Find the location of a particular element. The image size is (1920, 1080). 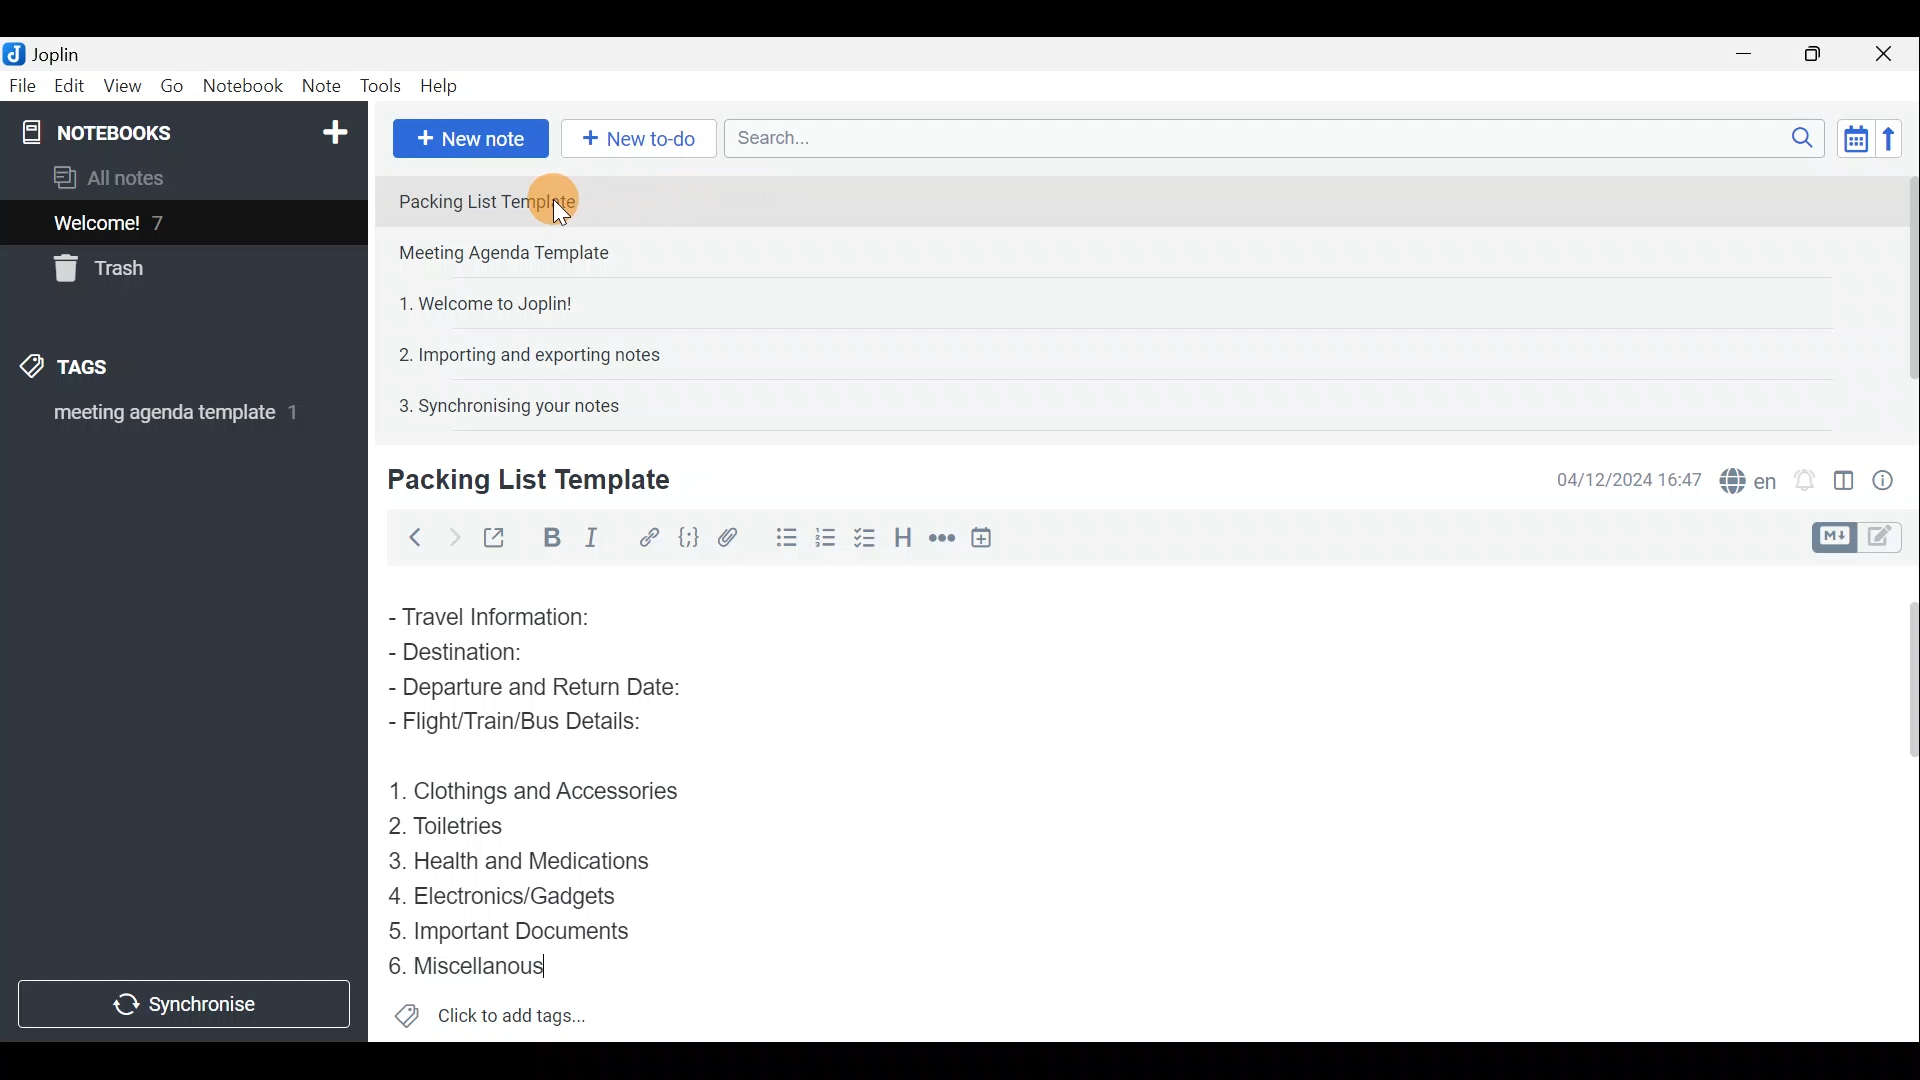

meeting agenda template is located at coordinates (172, 419).